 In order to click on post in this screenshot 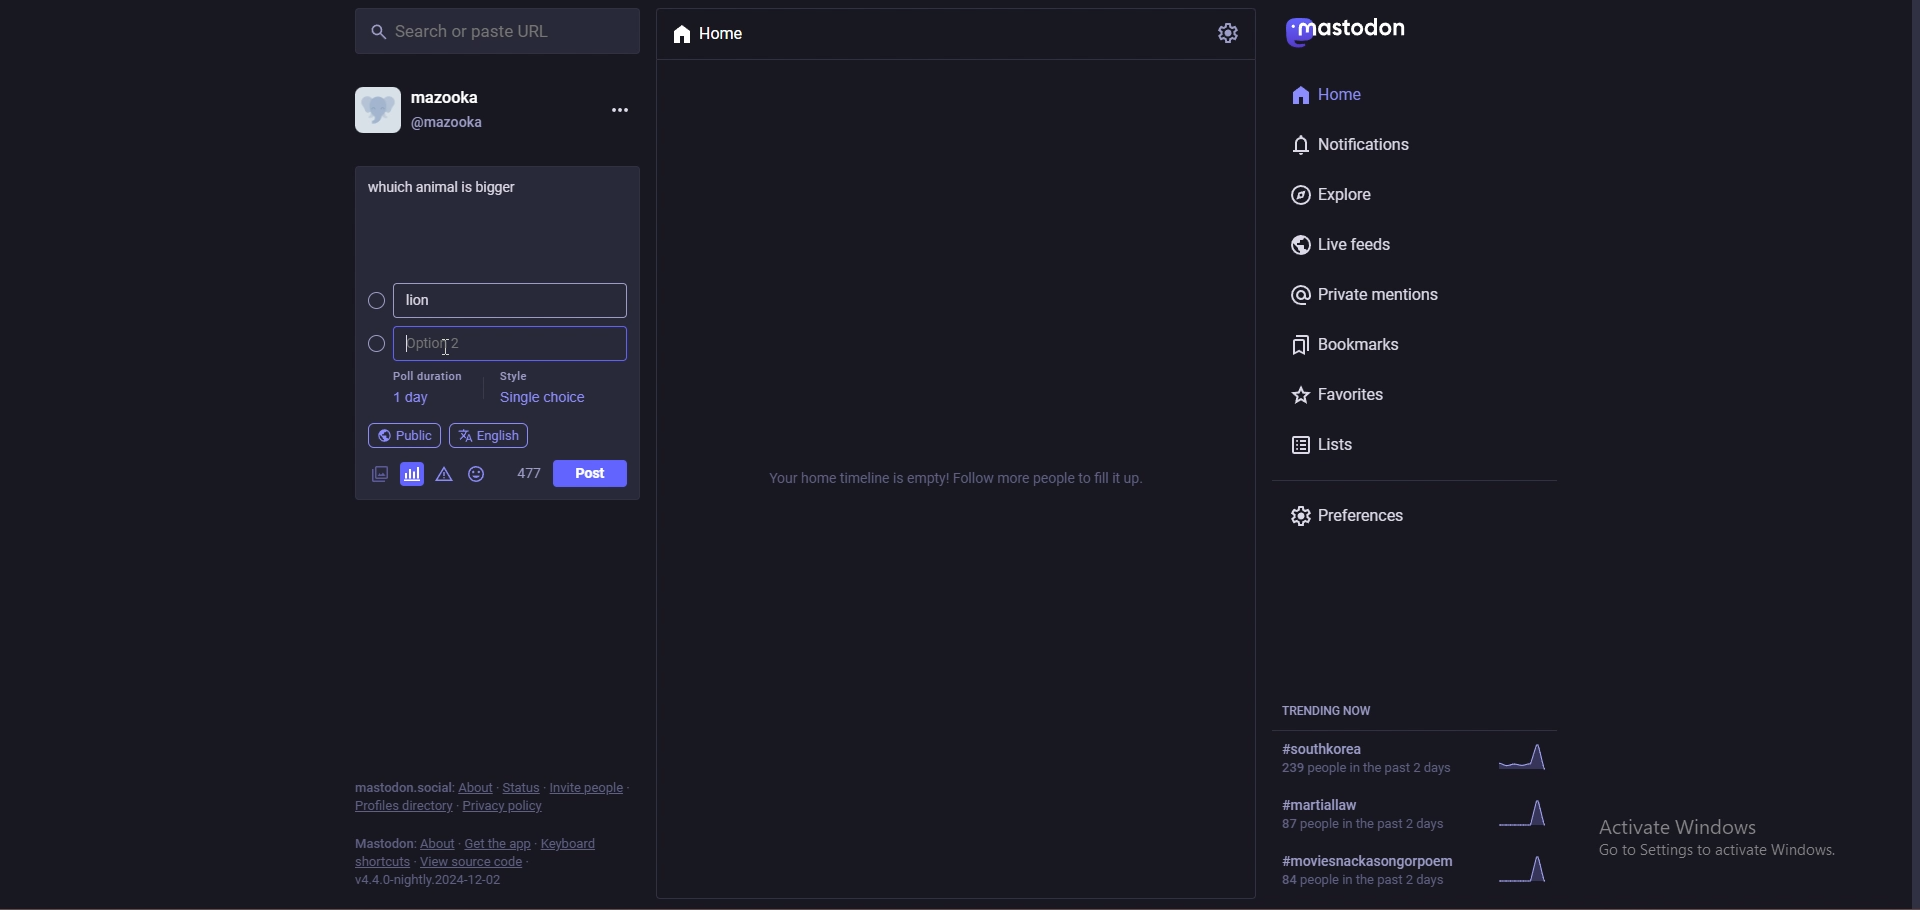, I will do `click(591, 473)`.